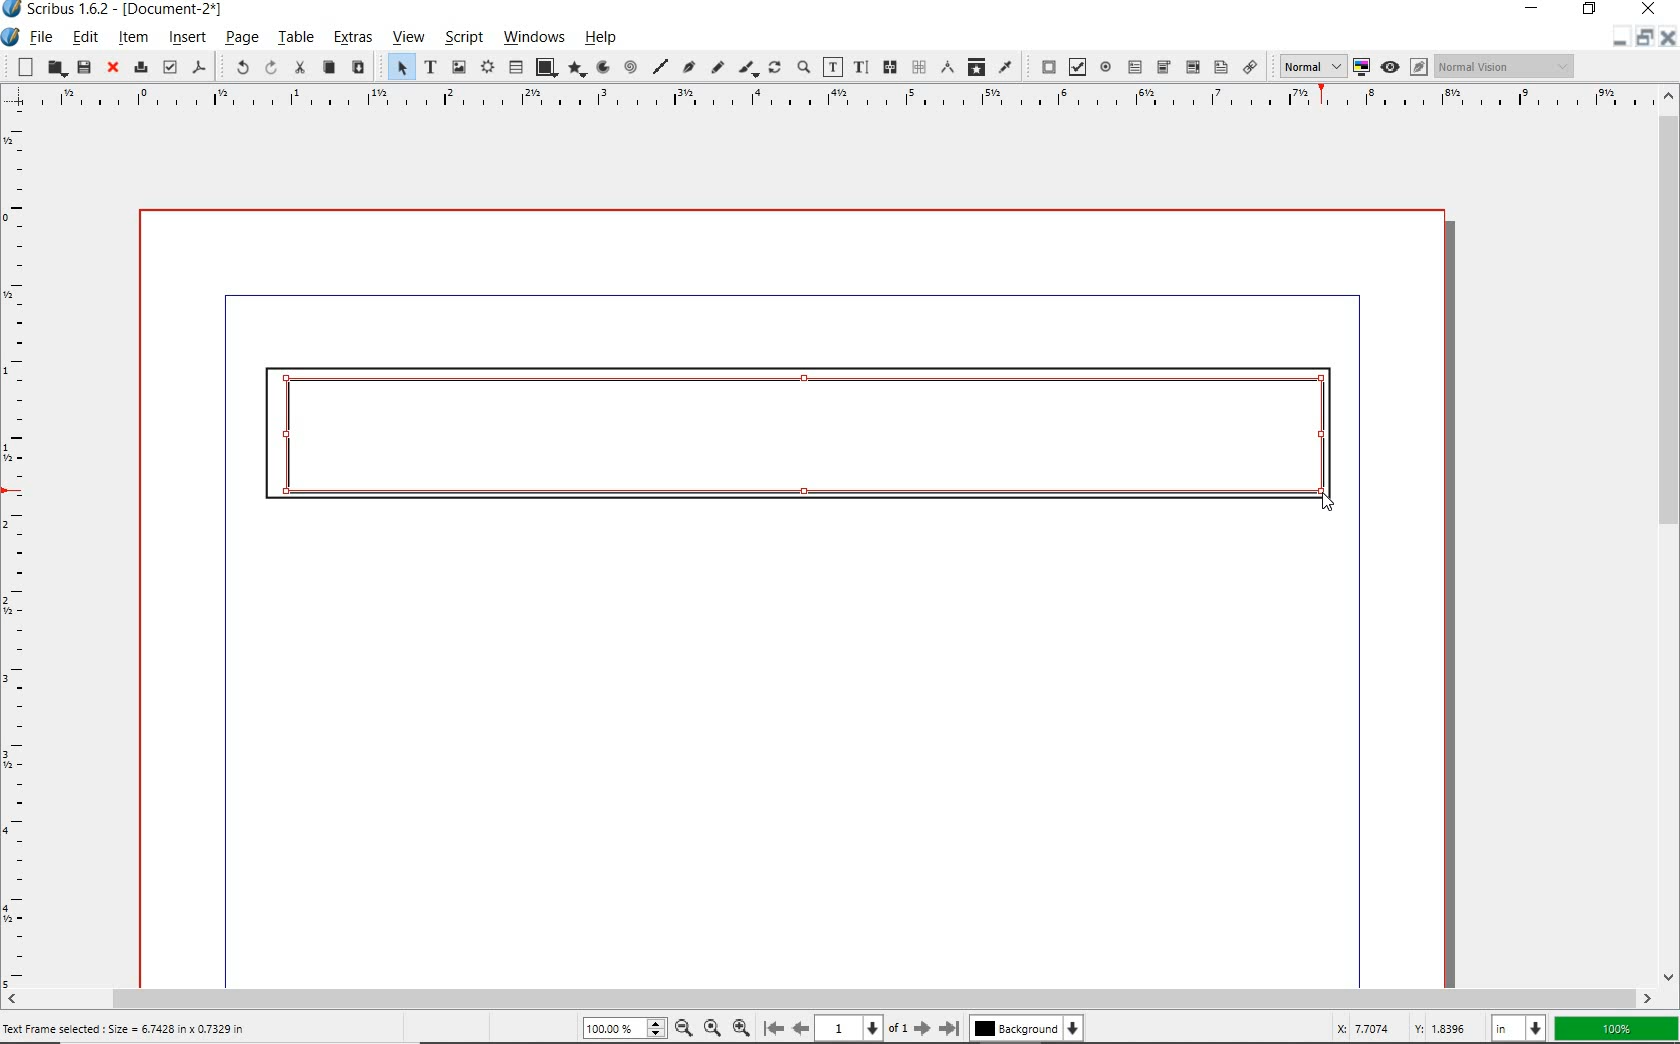  Describe the element at coordinates (42, 37) in the screenshot. I see `file` at that location.